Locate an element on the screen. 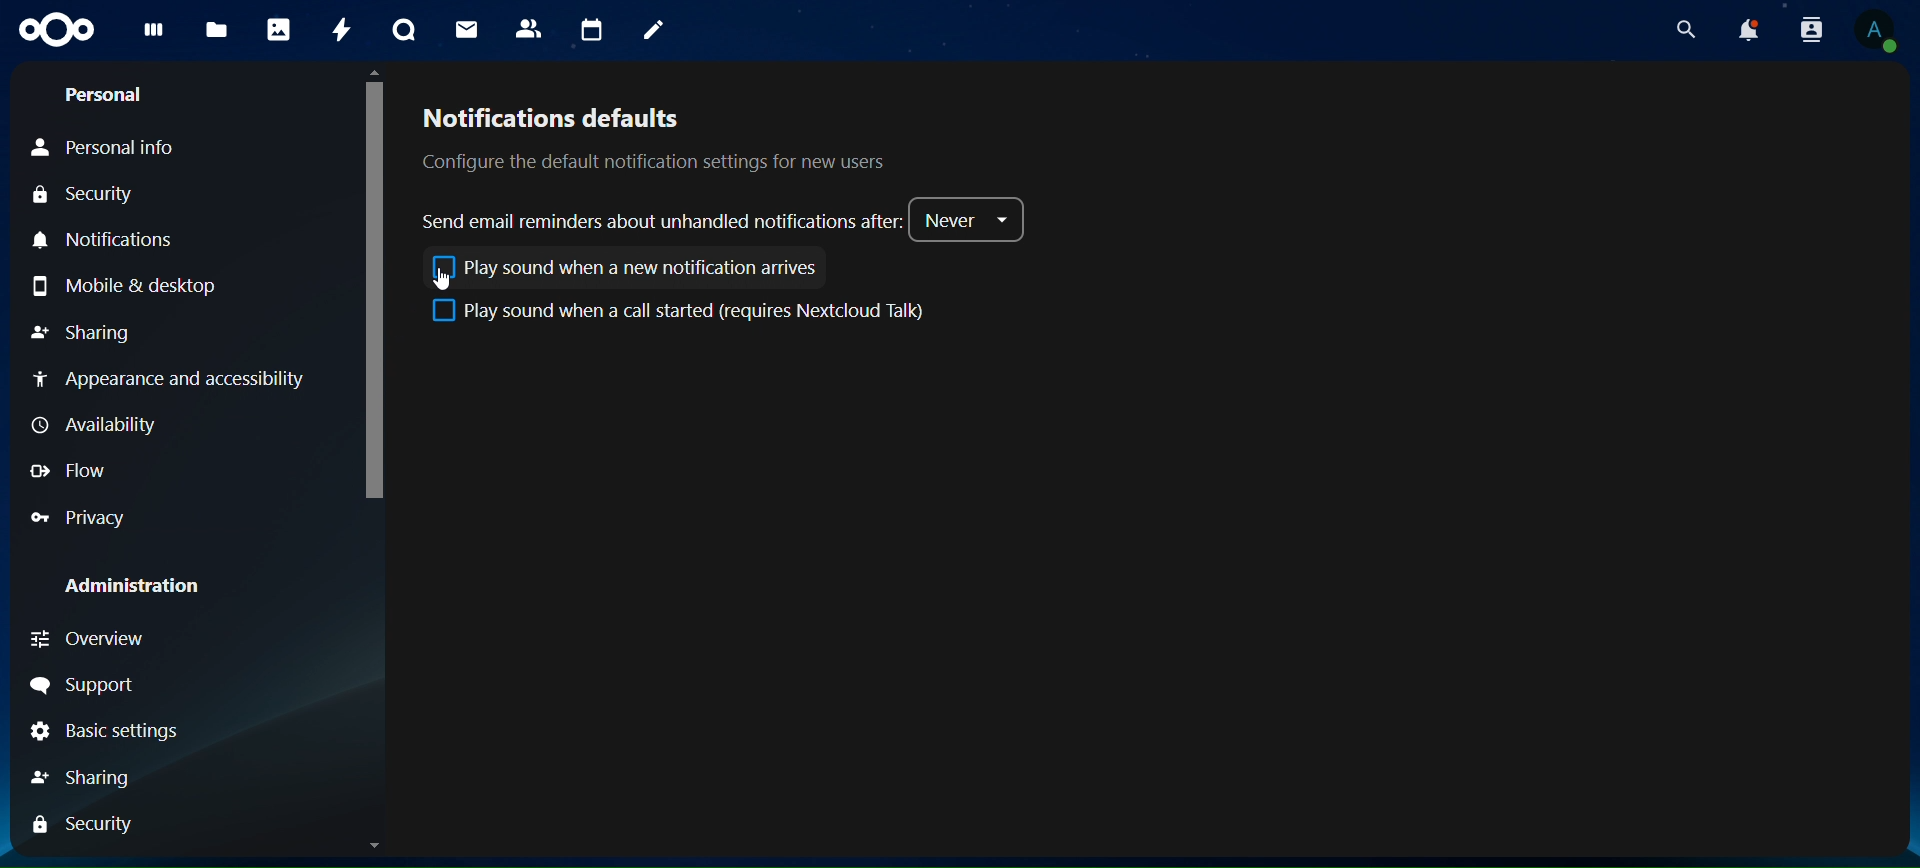 This screenshot has width=1920, height=868. Security is located at coordinates (82, 197).